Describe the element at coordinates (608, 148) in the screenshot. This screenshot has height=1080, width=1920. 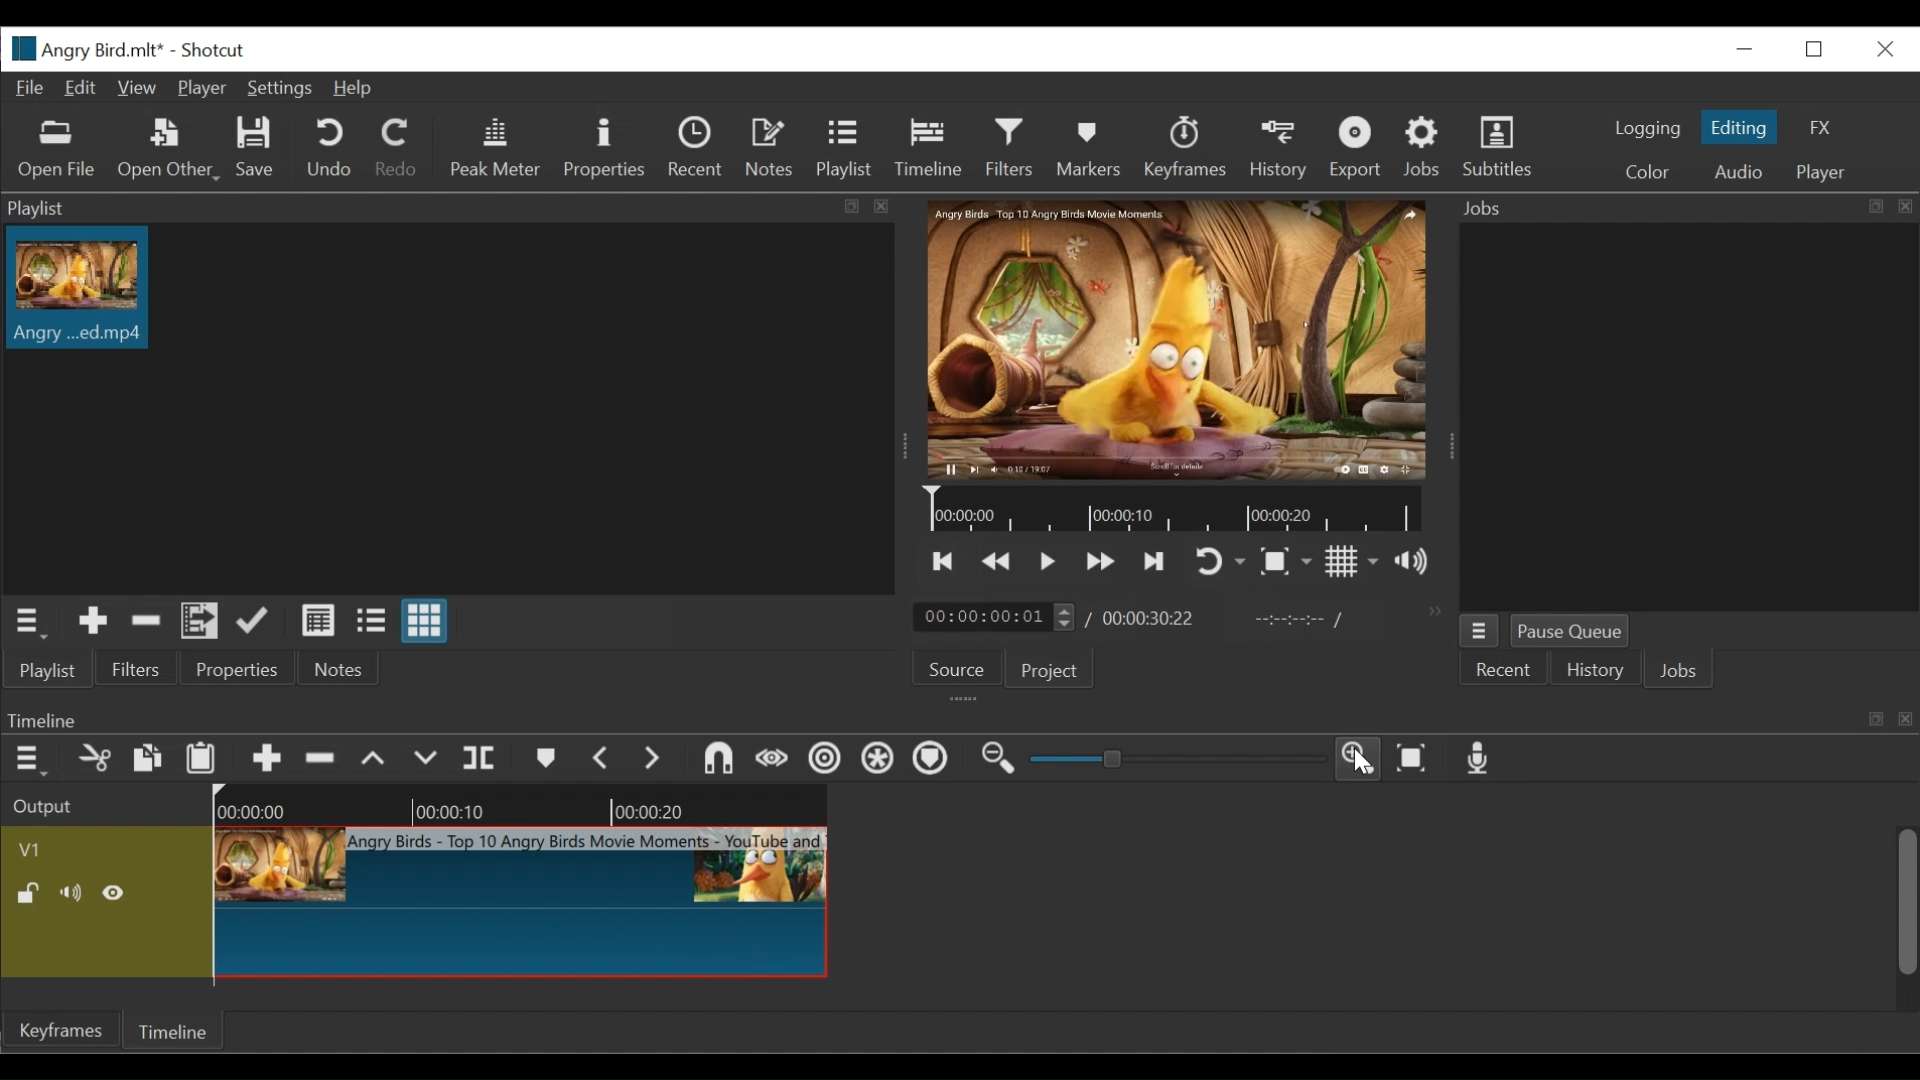
I see `Properties` at that location.